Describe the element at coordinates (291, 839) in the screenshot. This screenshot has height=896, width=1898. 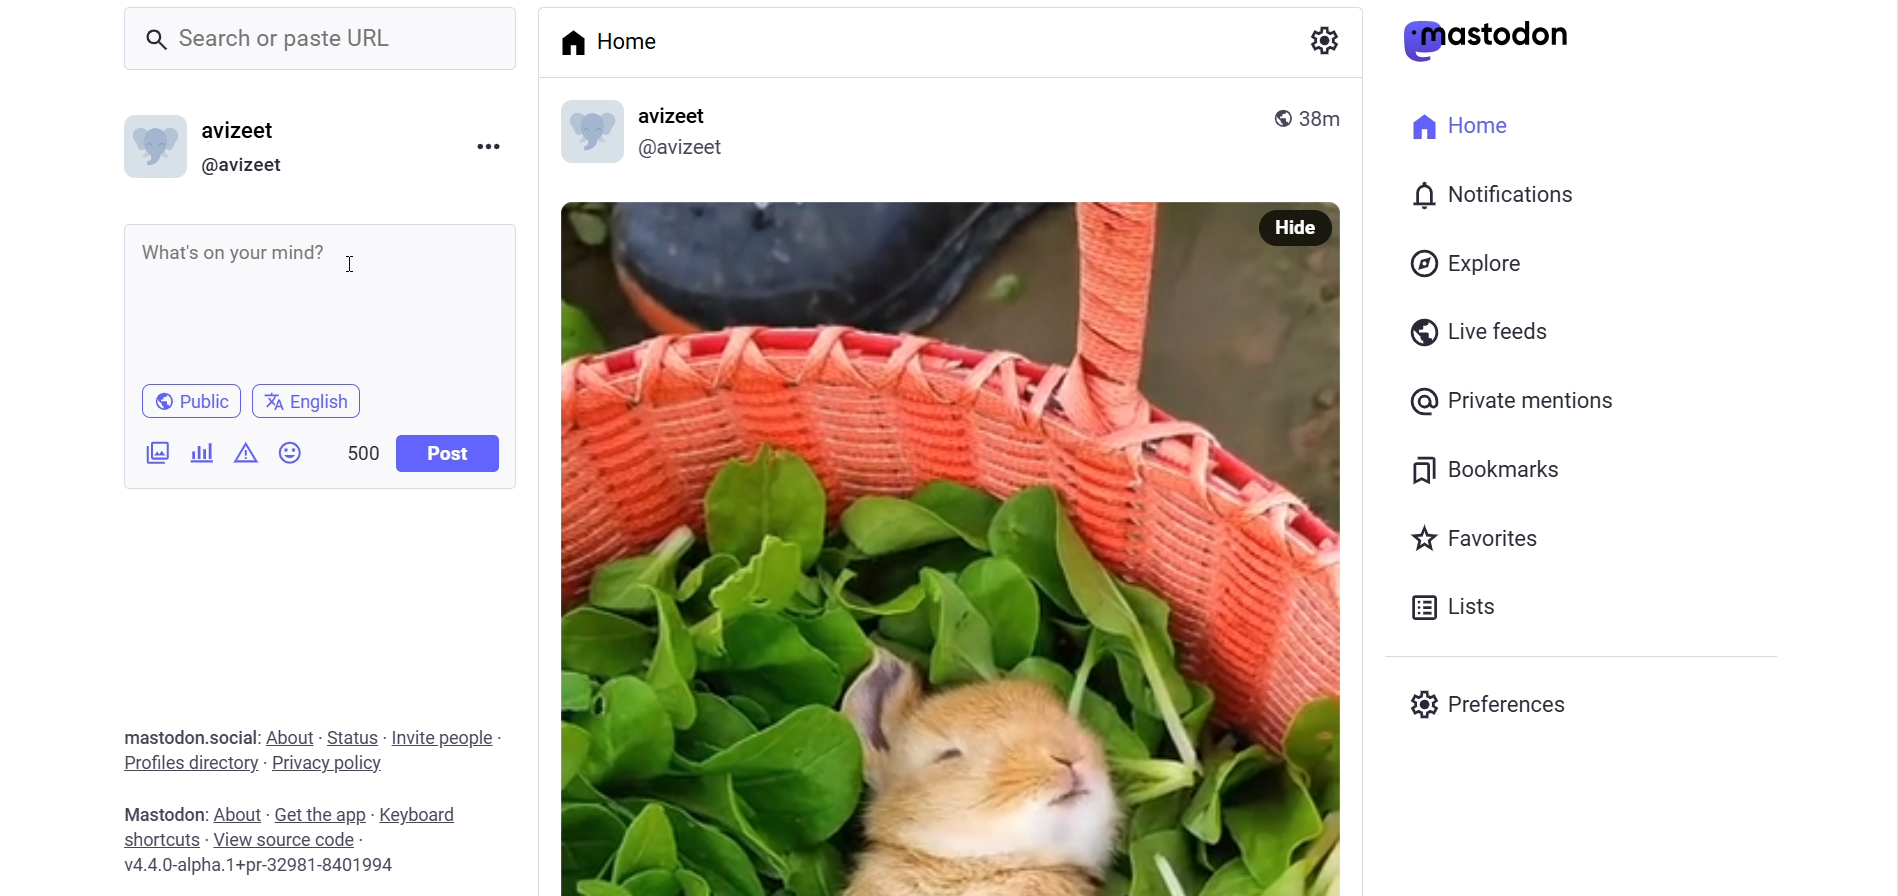
I see `view Source Code` at that location.